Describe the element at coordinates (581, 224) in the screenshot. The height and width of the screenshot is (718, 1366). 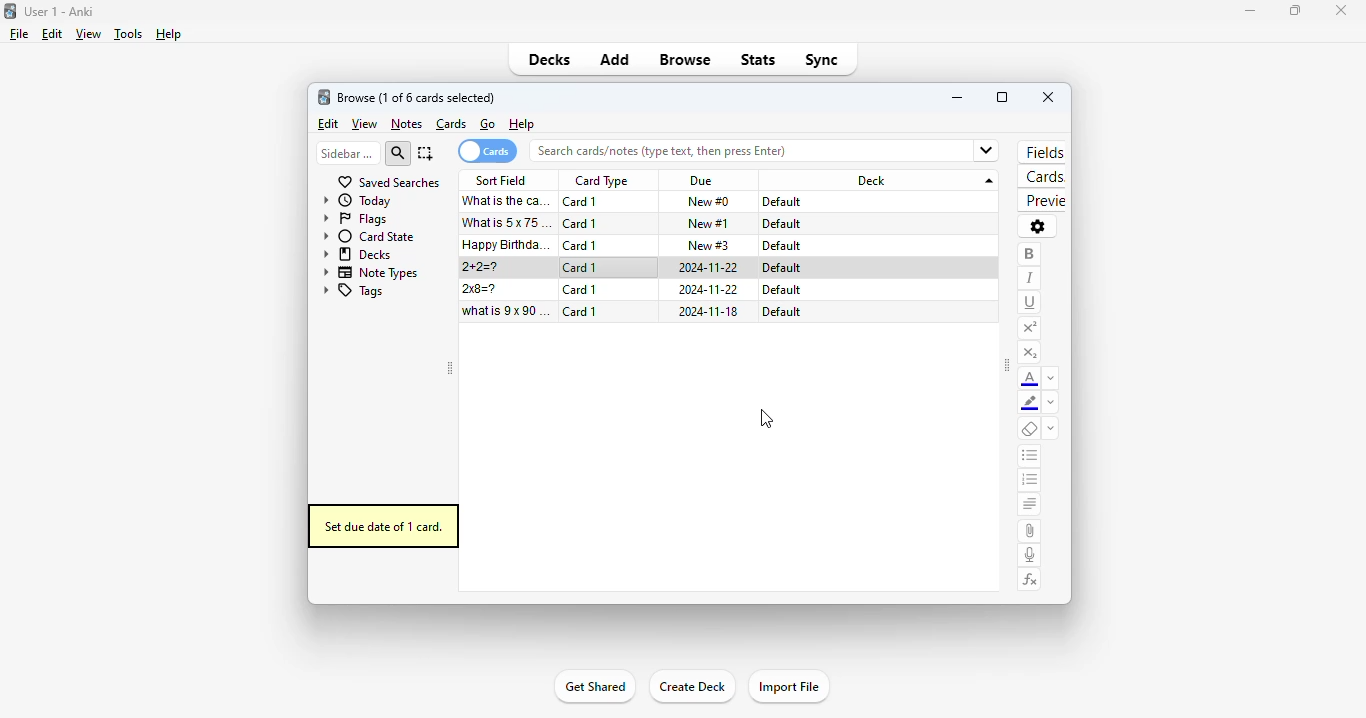
I see `card 1` at that location.